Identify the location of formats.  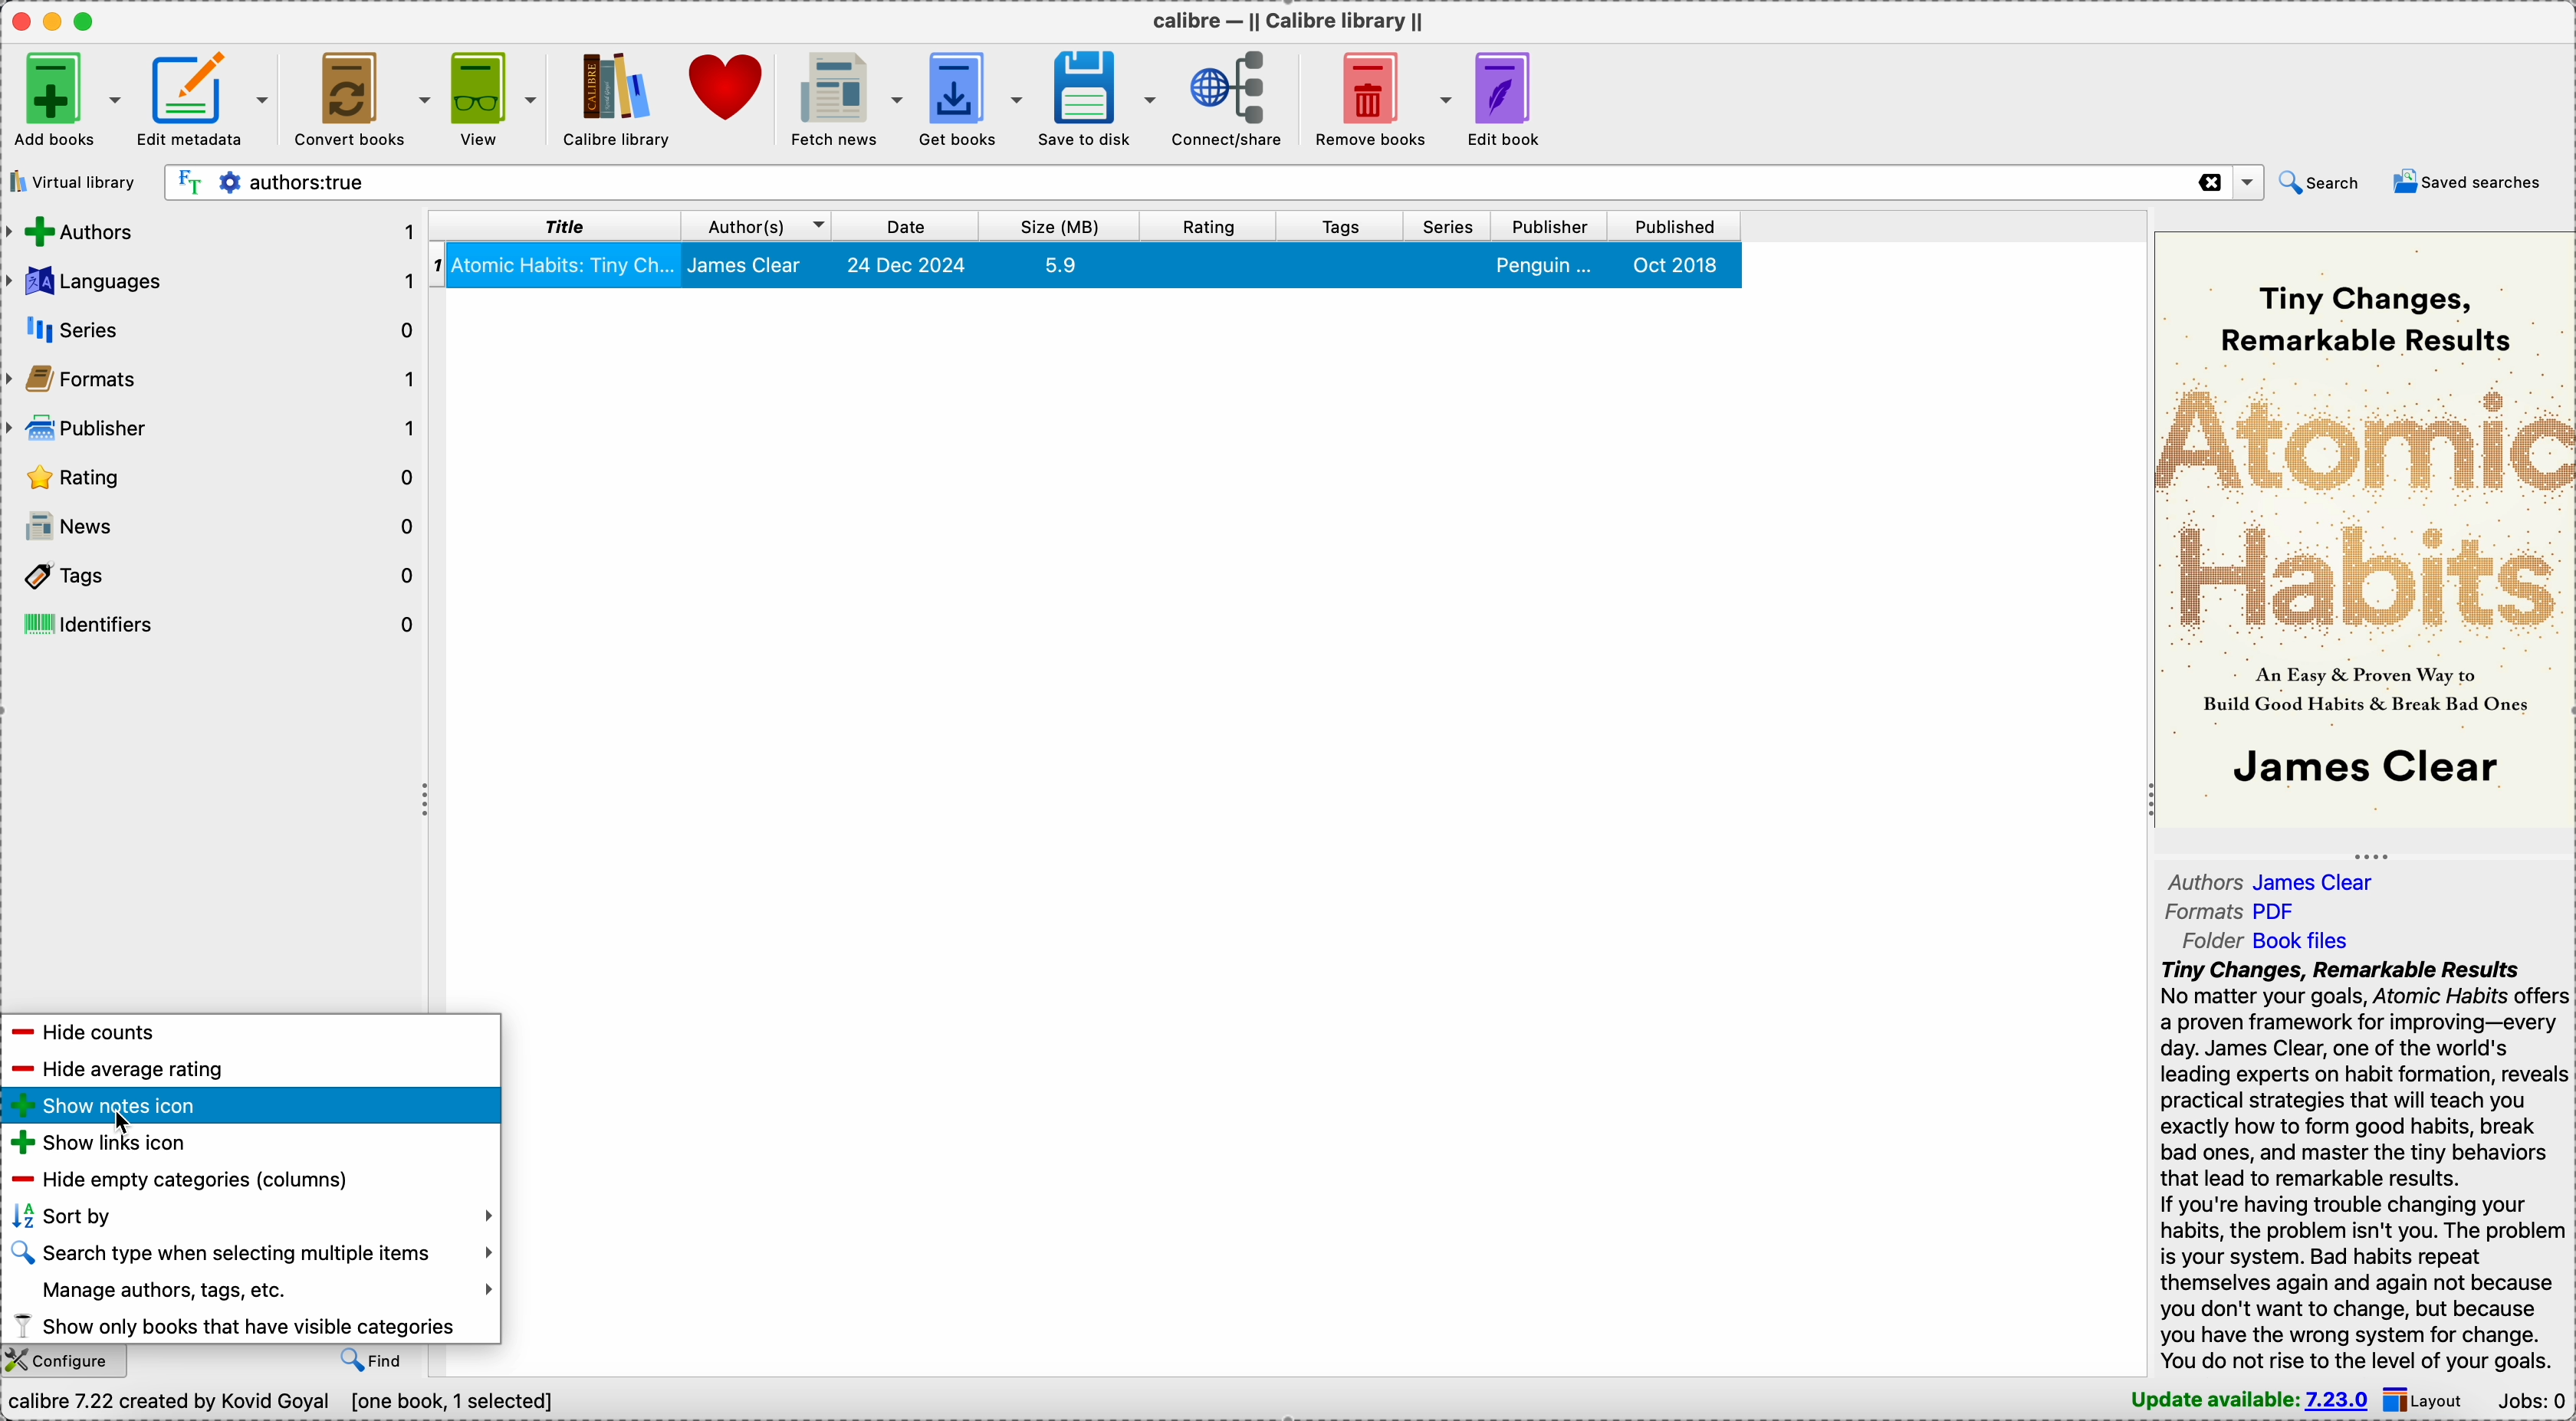
(213, 380).